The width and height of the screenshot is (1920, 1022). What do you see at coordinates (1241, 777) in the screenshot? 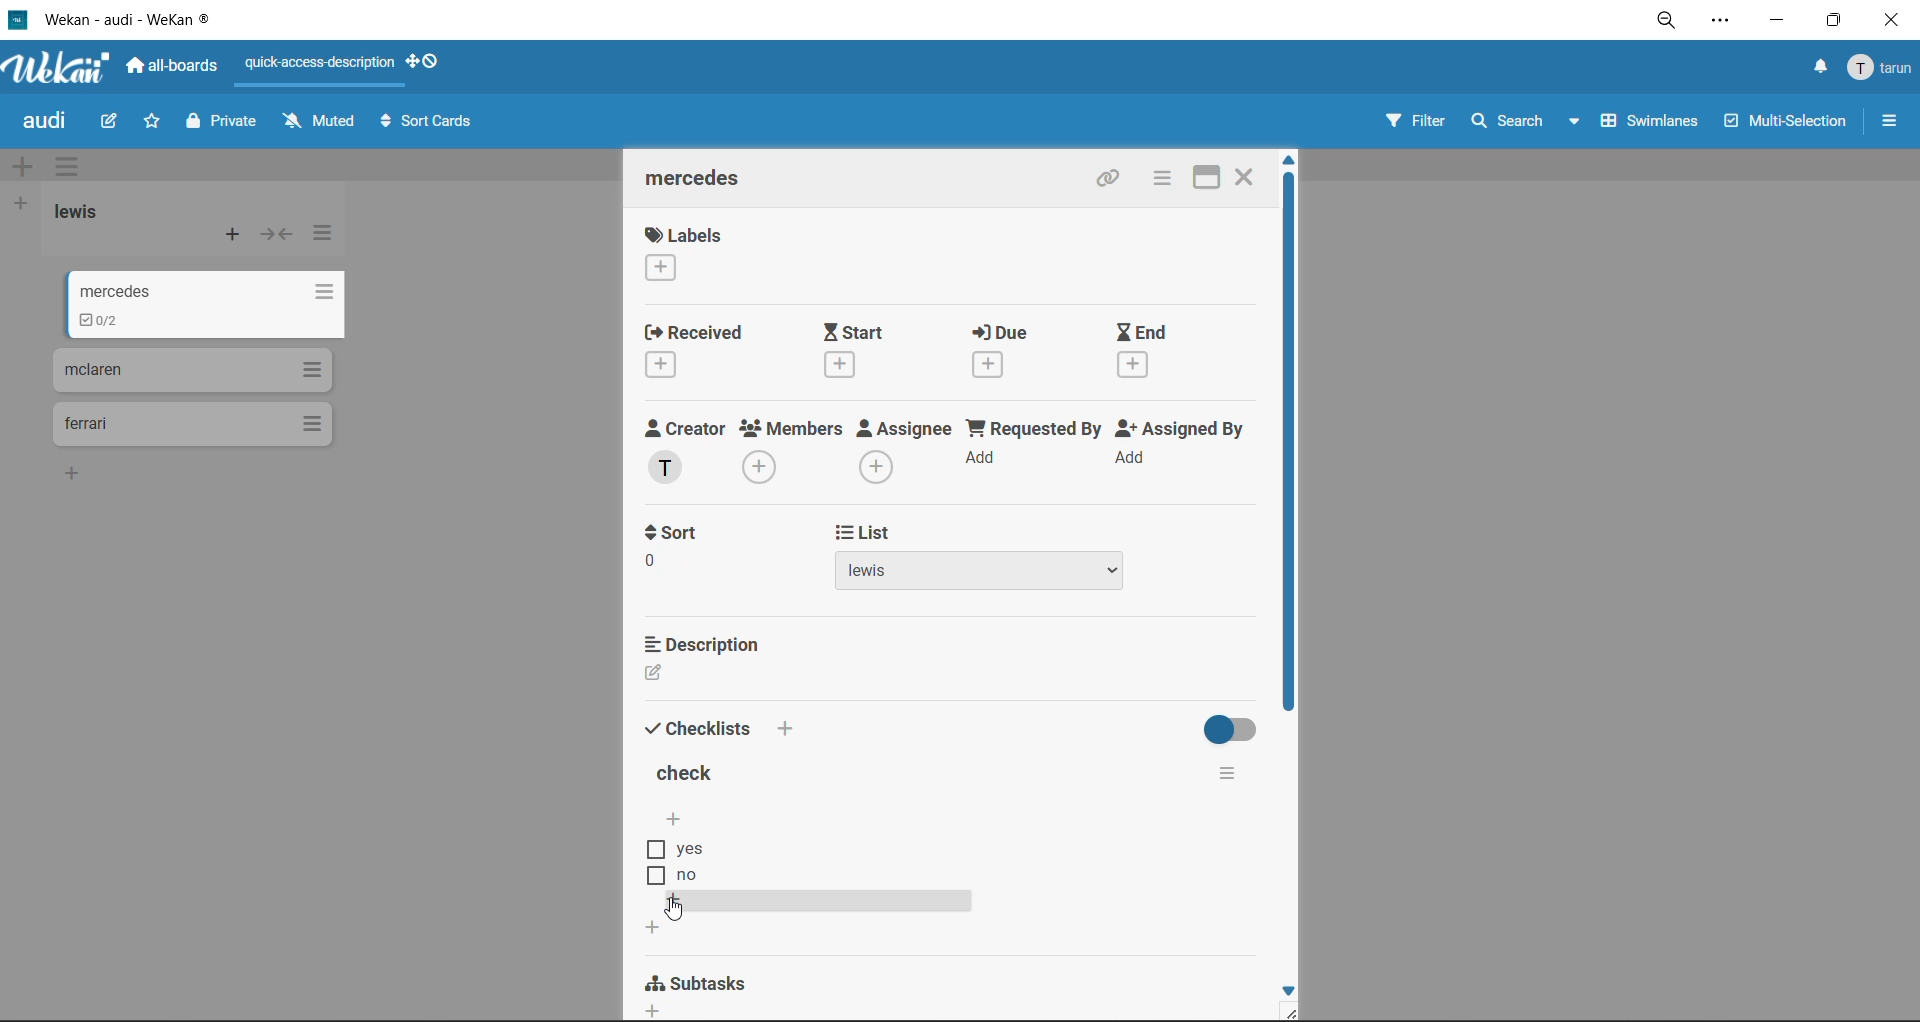
I see `checklist actions` at bounding box center [1241, 777].